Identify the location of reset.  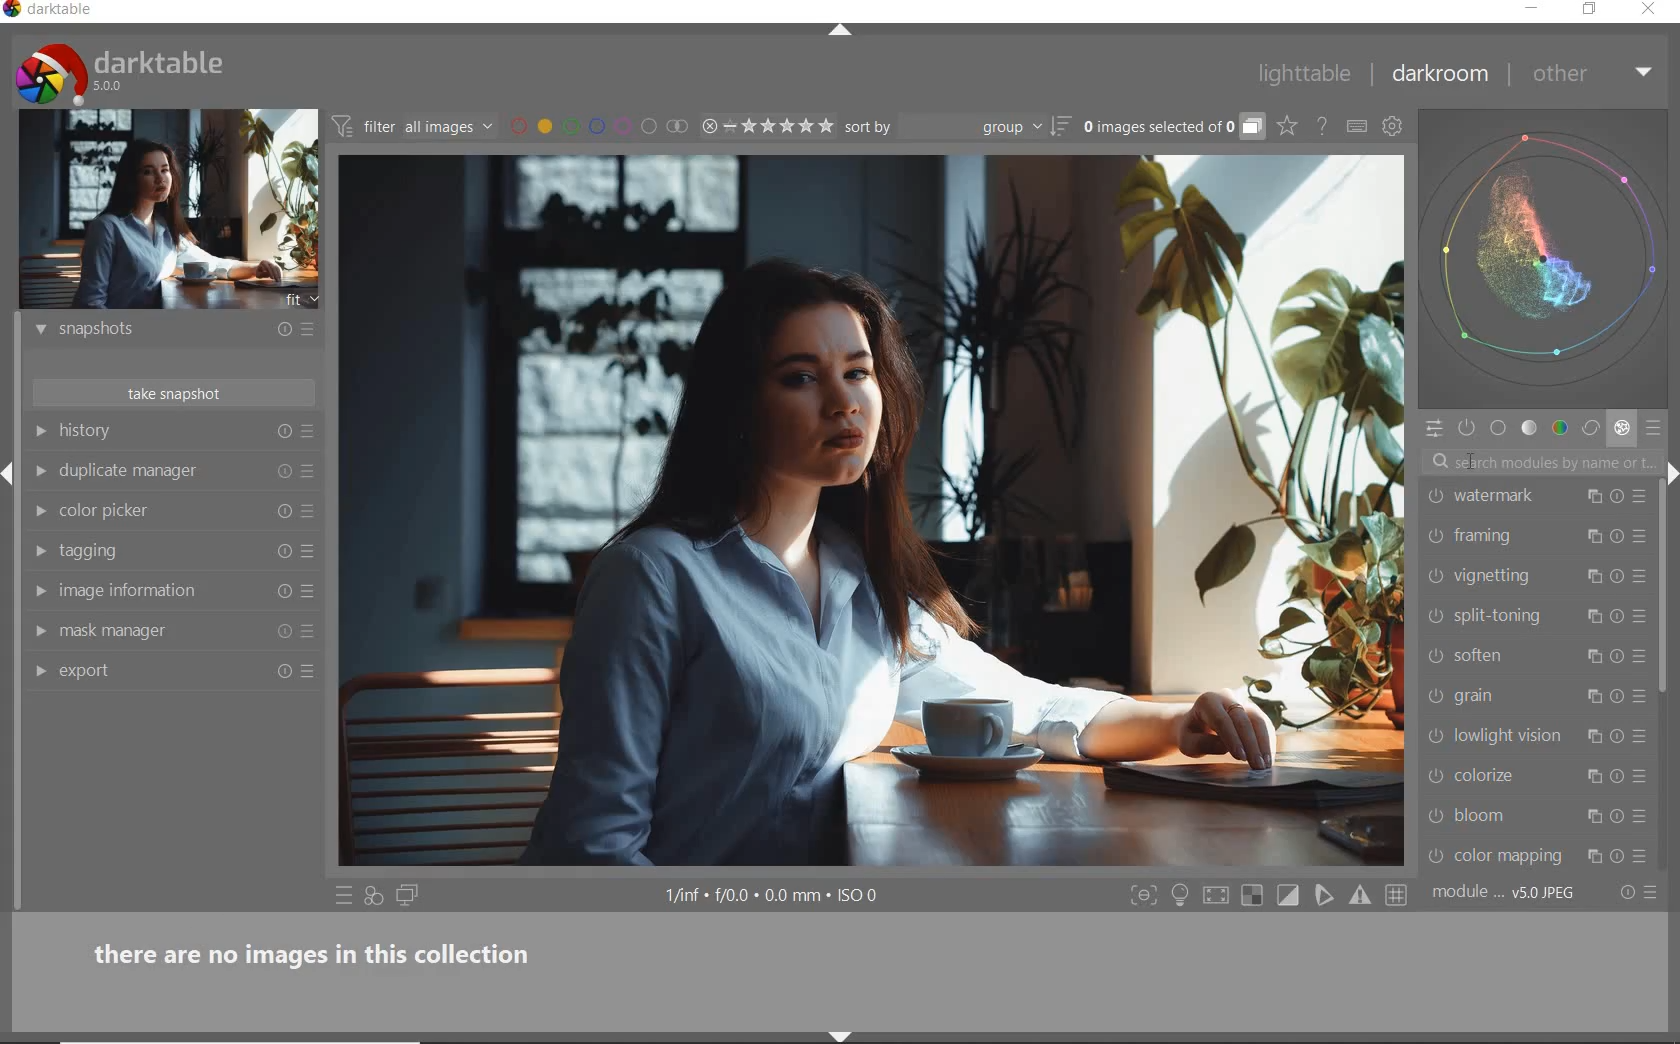
(1617, 496).